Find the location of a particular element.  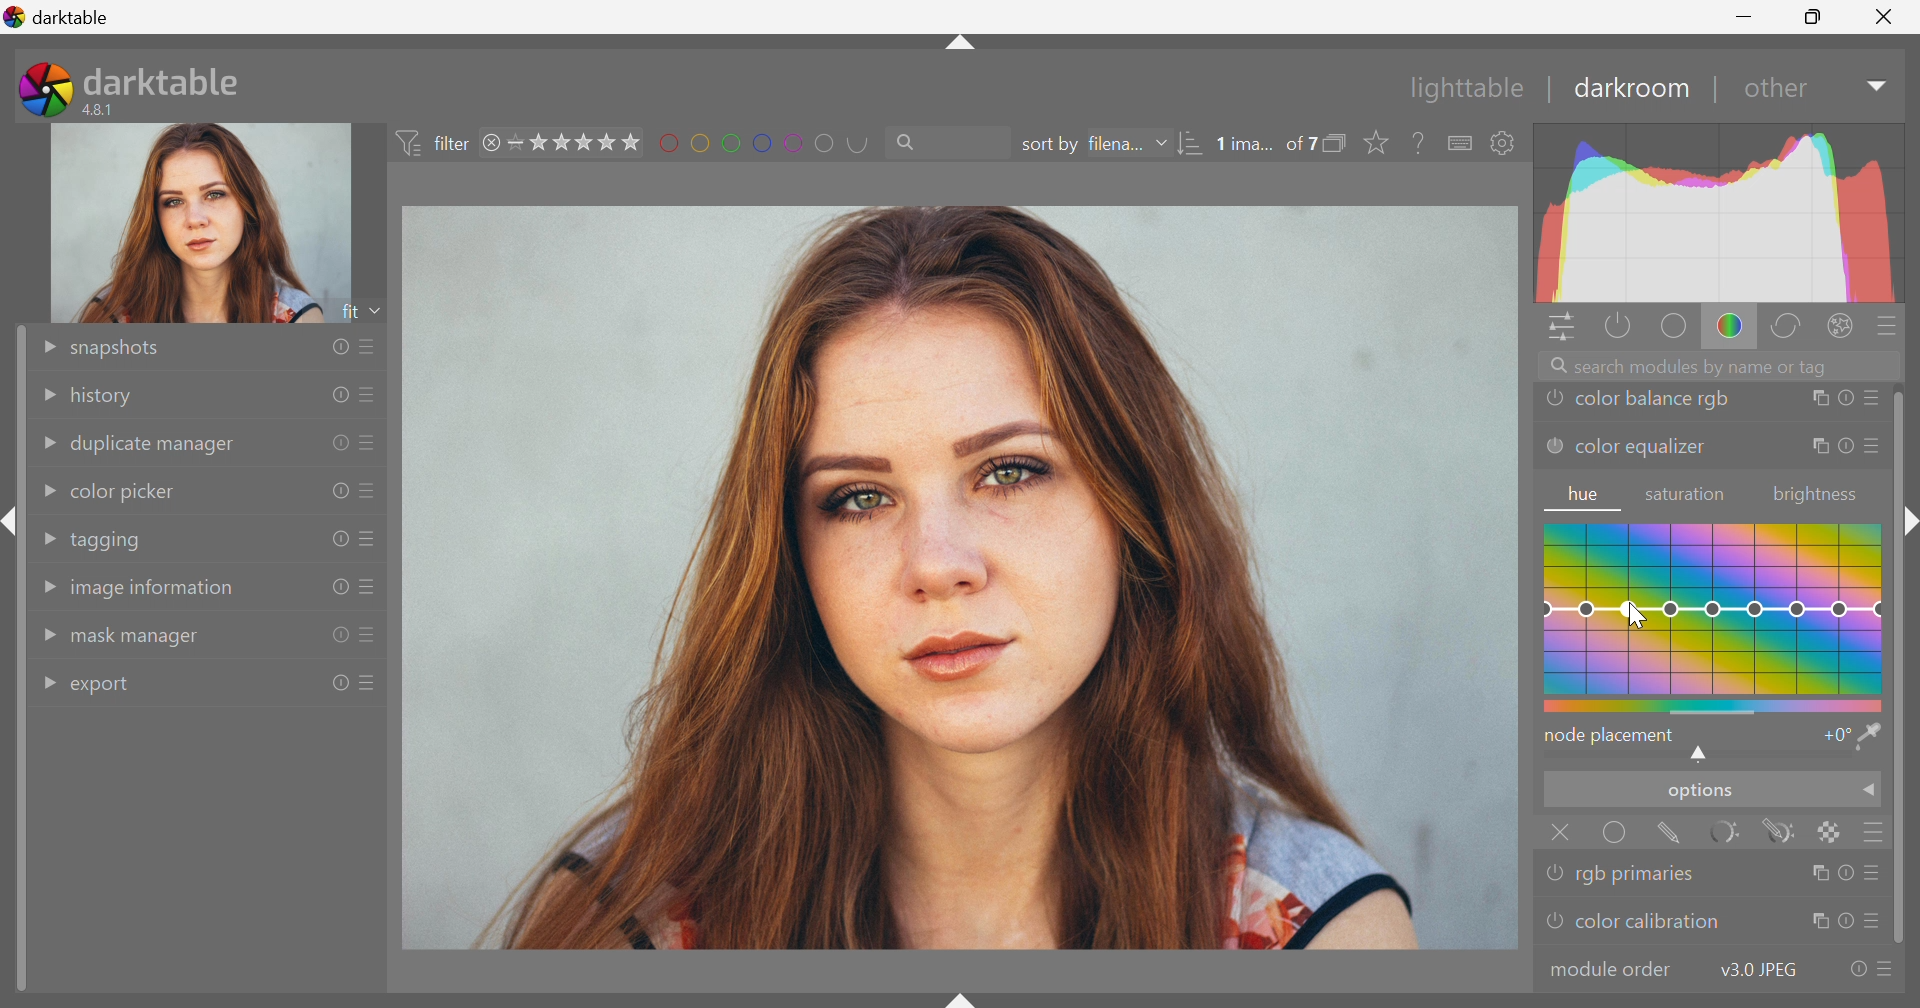

presets is located at coordinates (1871, 447).